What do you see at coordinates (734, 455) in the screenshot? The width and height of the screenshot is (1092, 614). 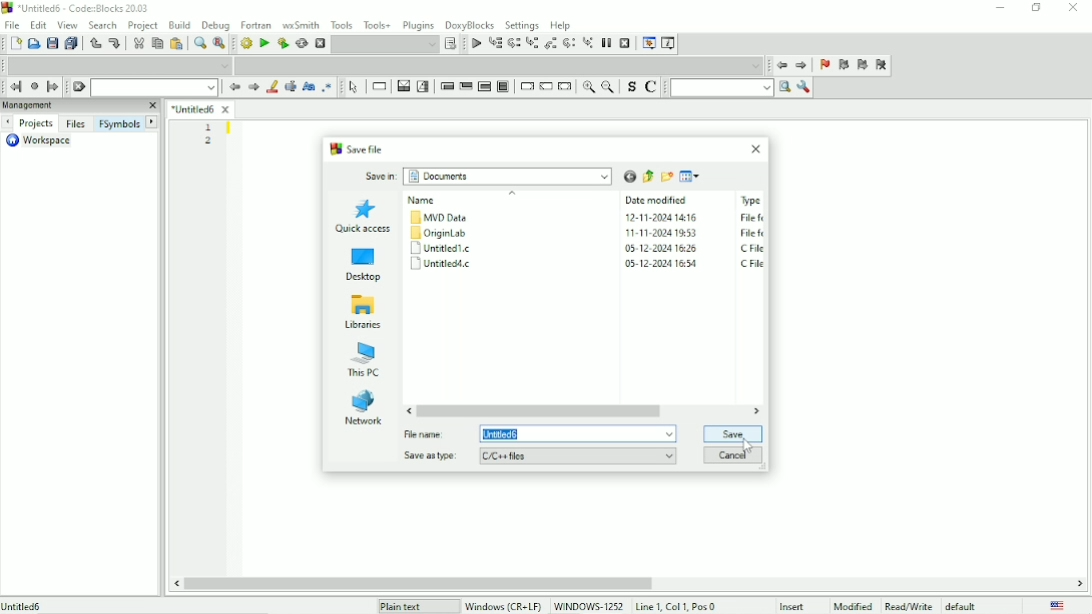 I see `Cancel` at bounding box center [734, 455].